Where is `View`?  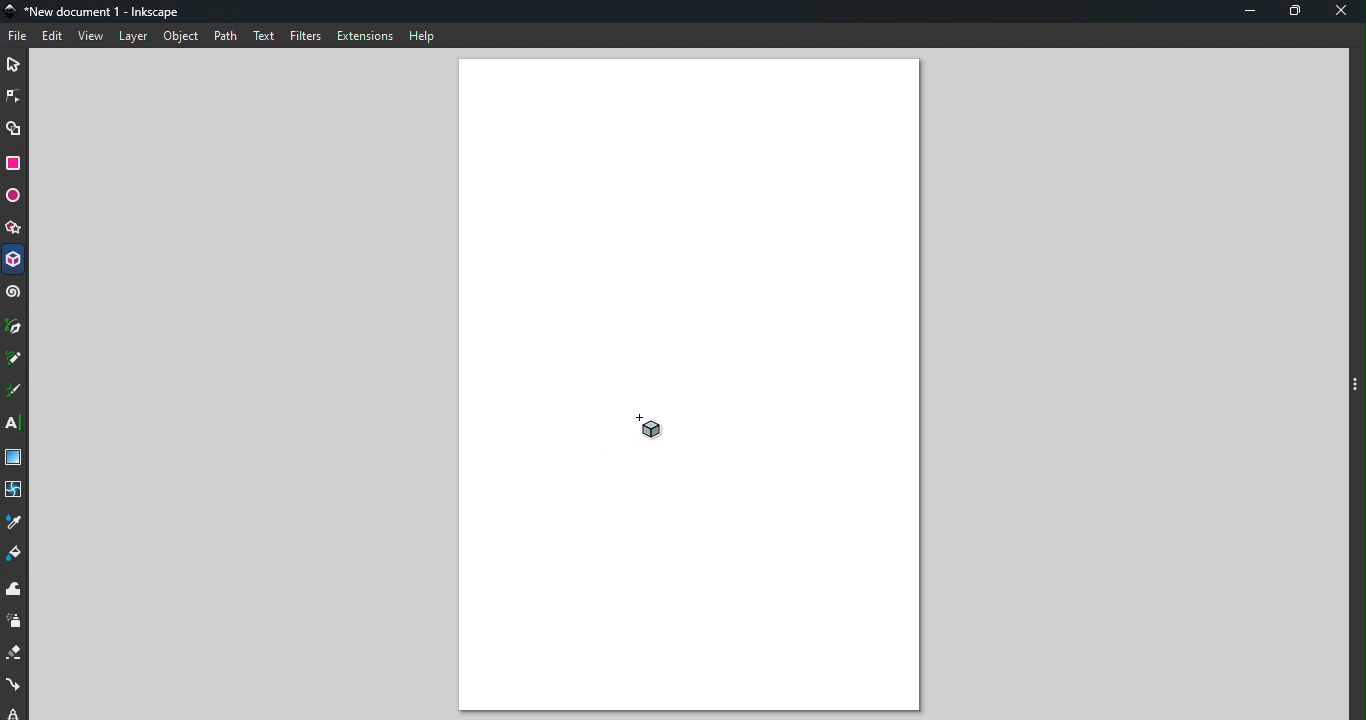 View is located at coordinates (91, 36).